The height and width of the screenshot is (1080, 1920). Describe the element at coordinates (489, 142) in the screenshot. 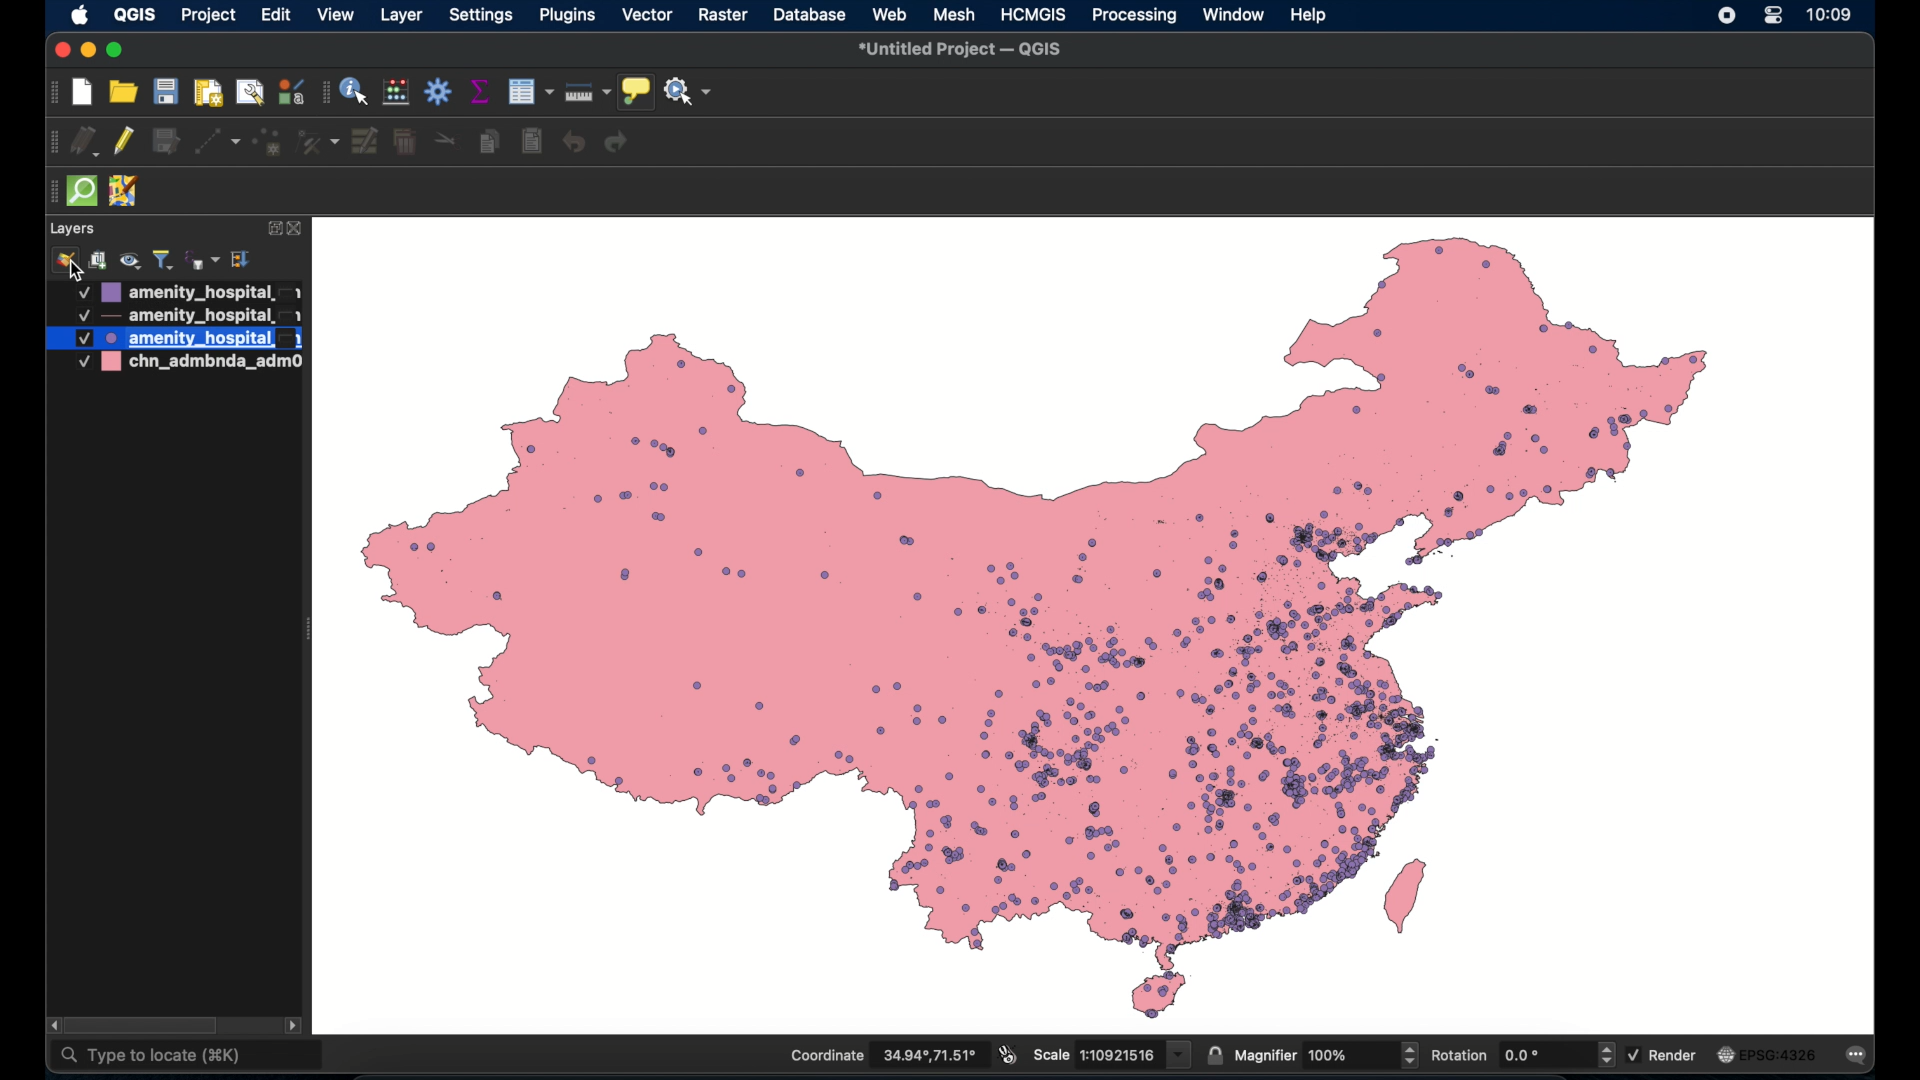

I see `copy features` at that location.